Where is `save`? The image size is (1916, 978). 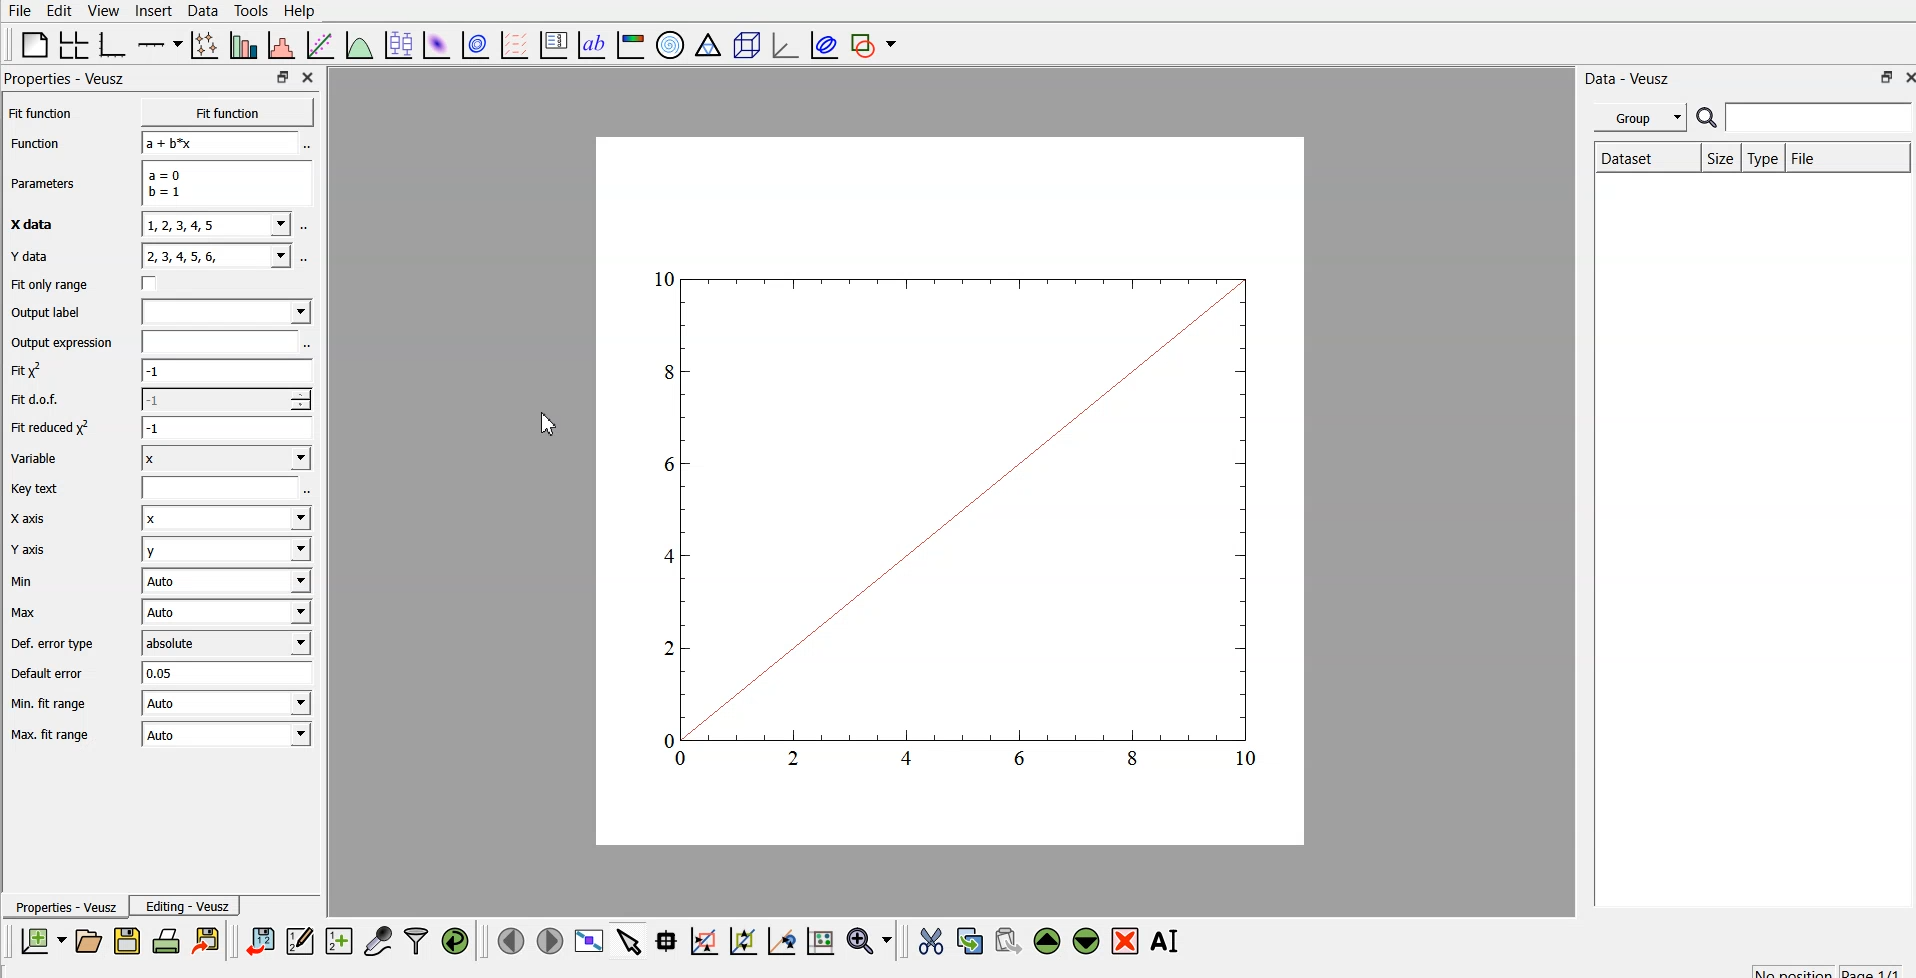 save is located at coordinates (127, 943).